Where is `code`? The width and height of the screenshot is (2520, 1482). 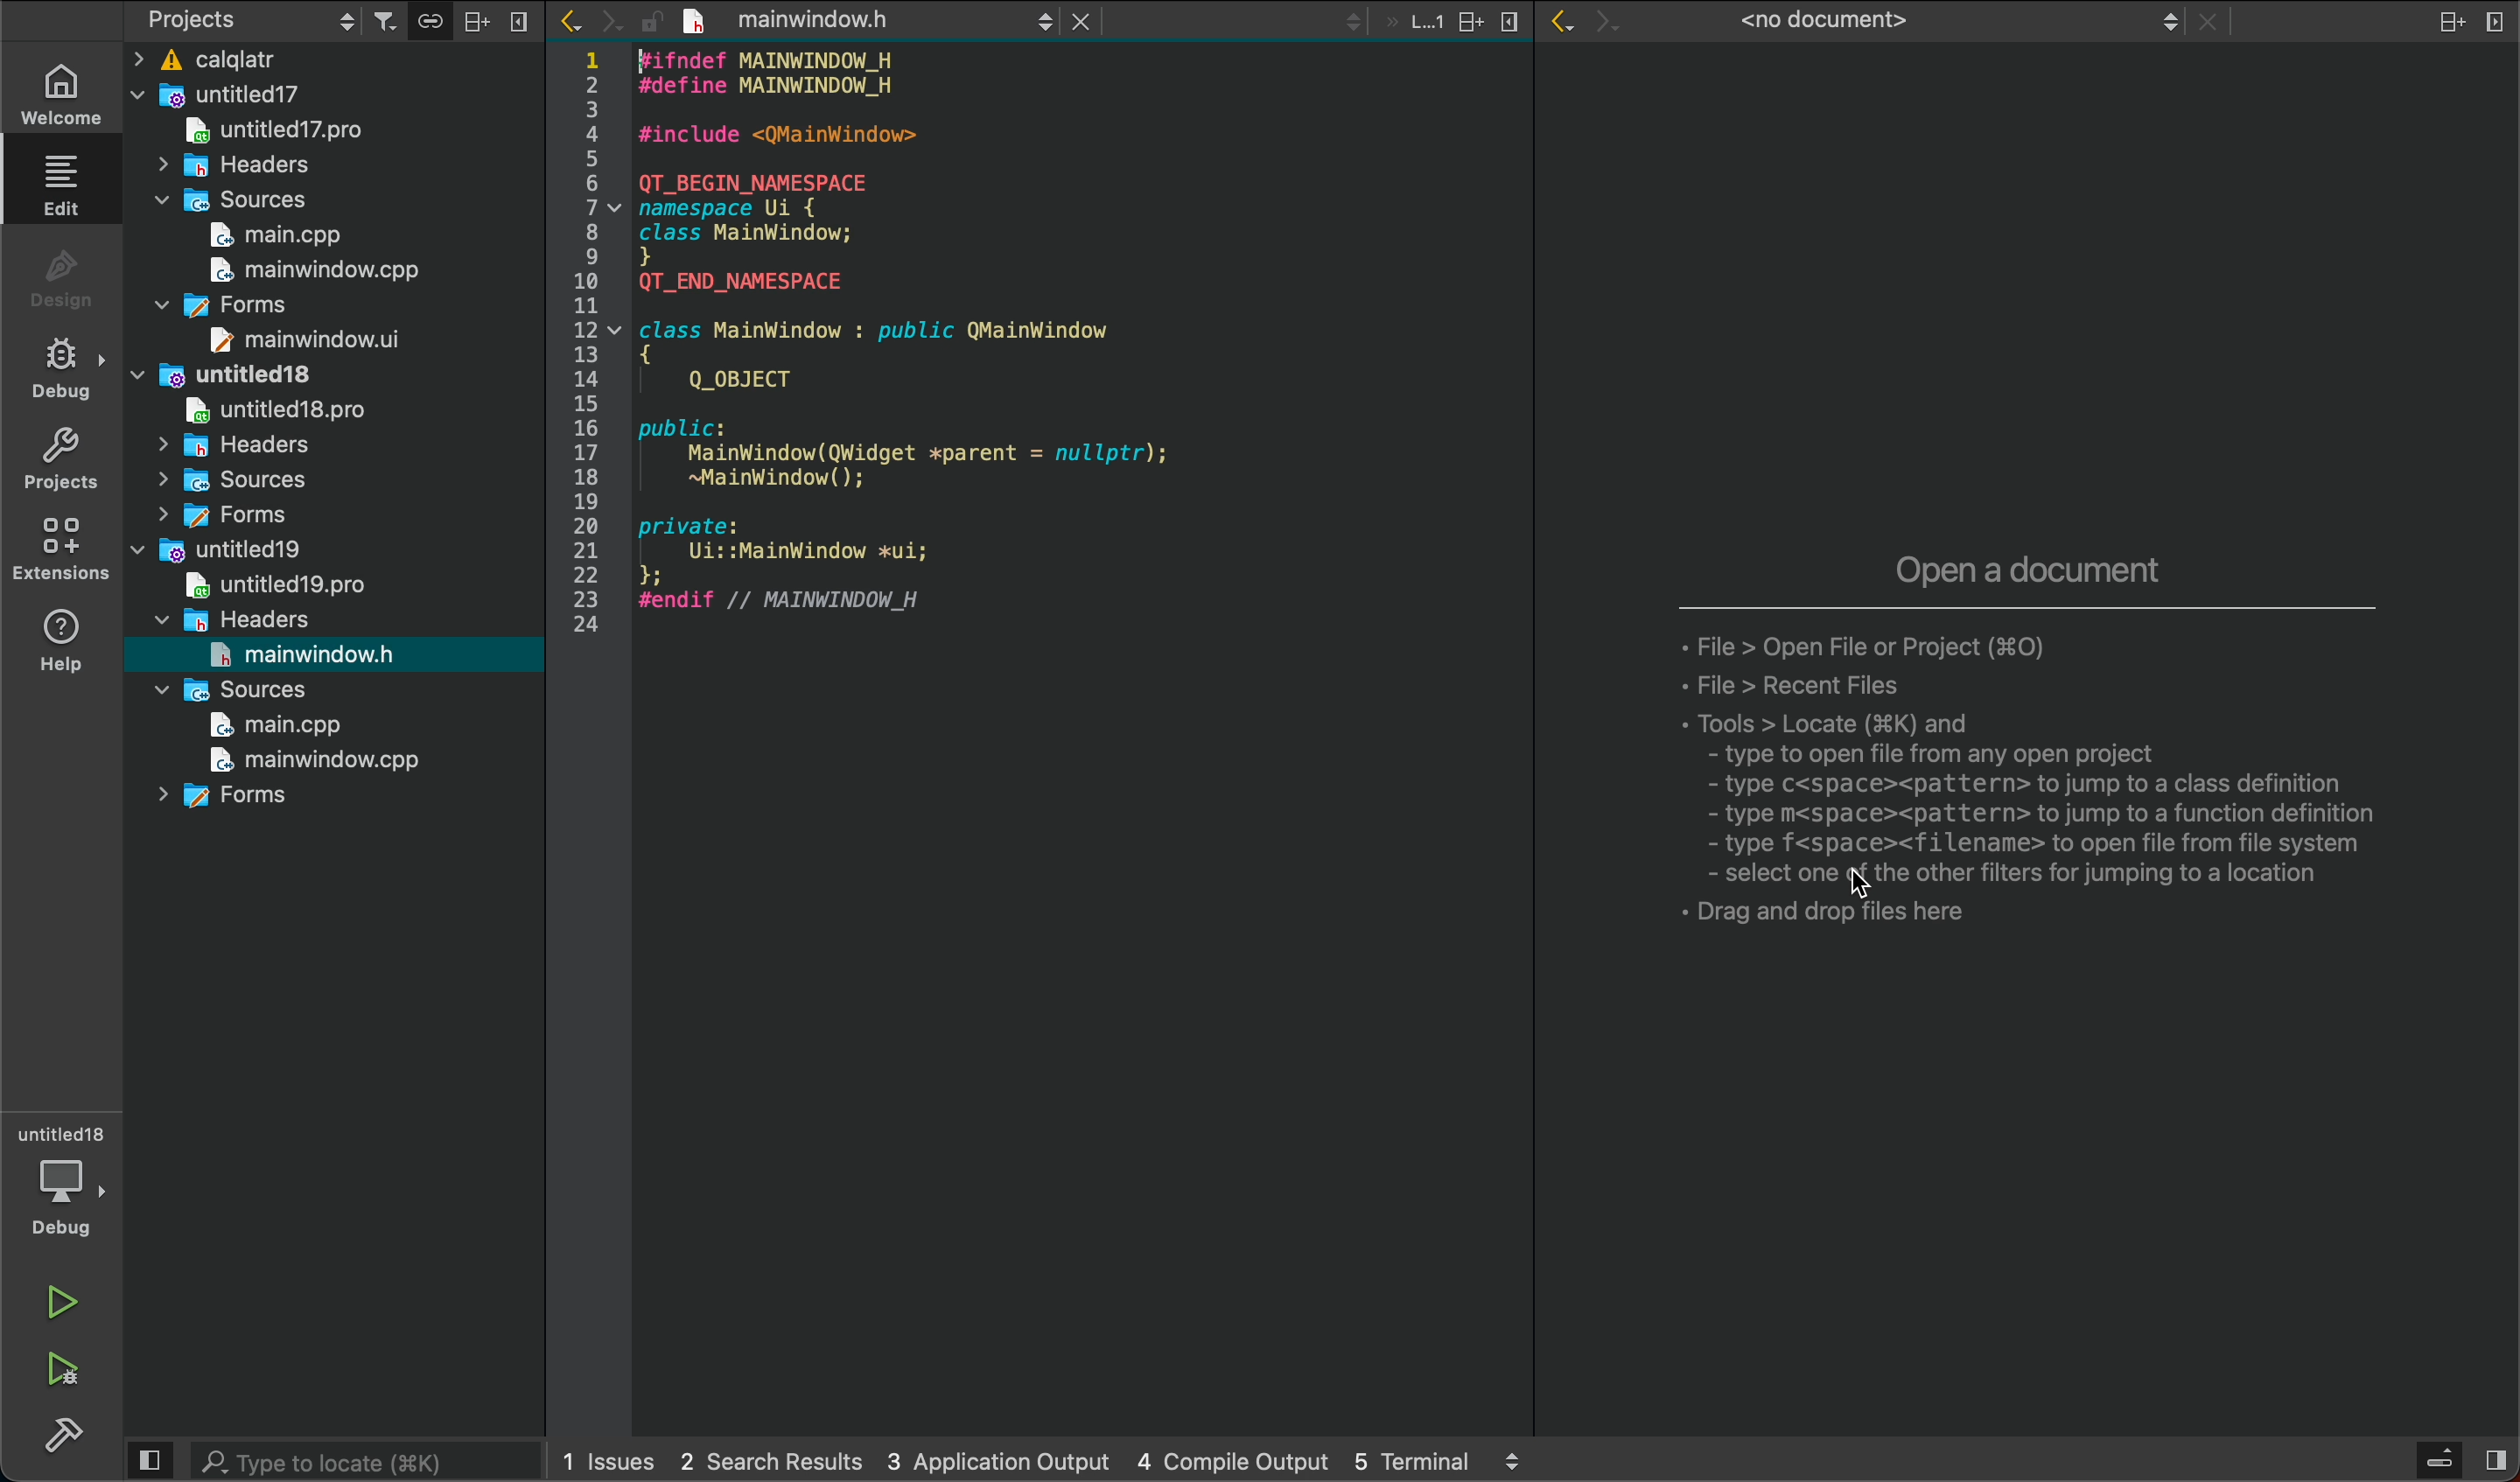
code is located at coordinates (1045, 694).